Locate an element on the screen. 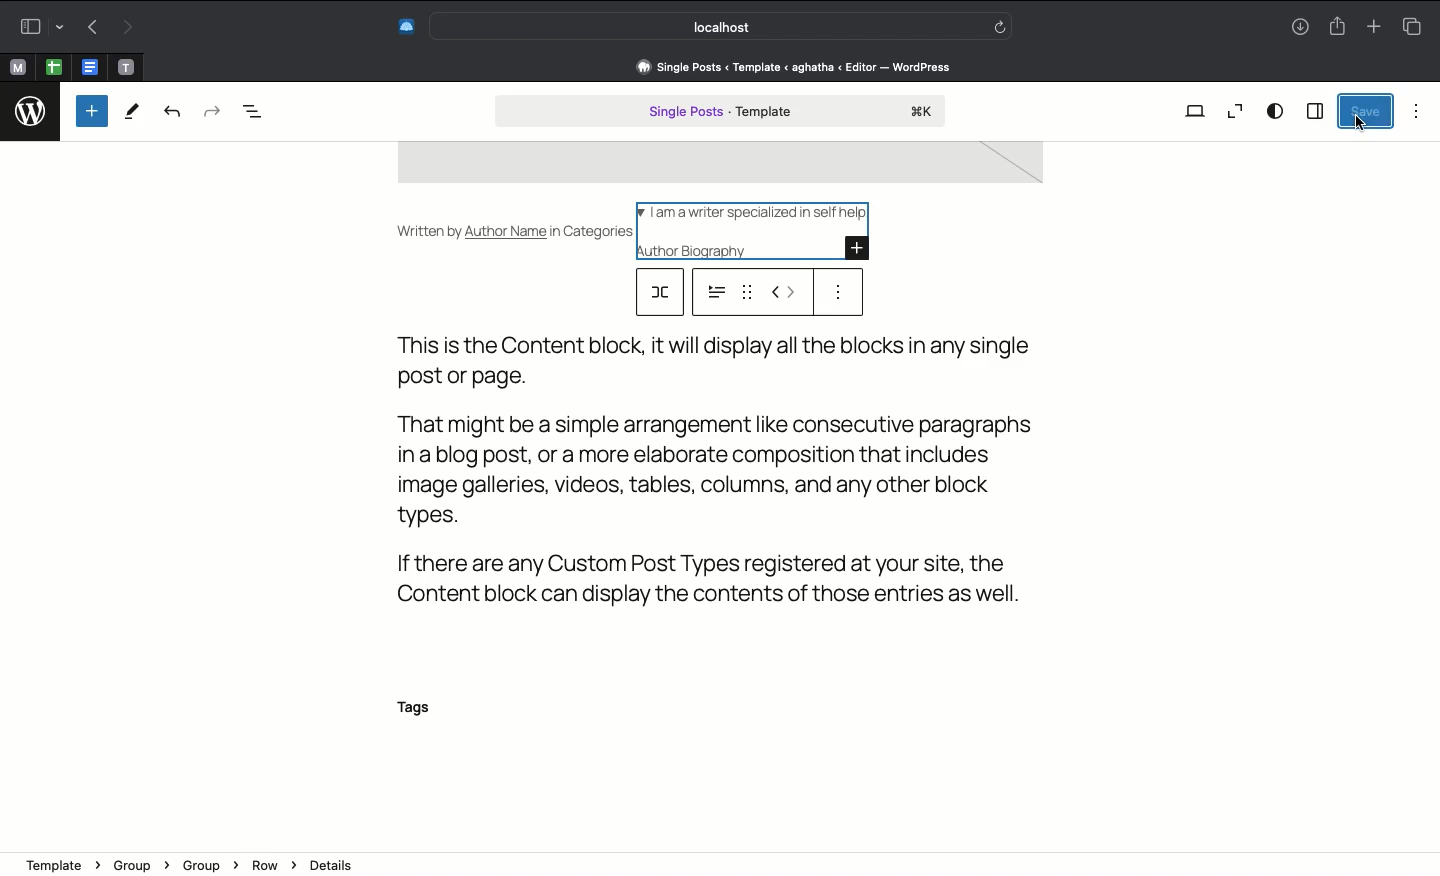 This screenshot has width=1440, height=876. Tabs is located at coordinates (1411, 26).